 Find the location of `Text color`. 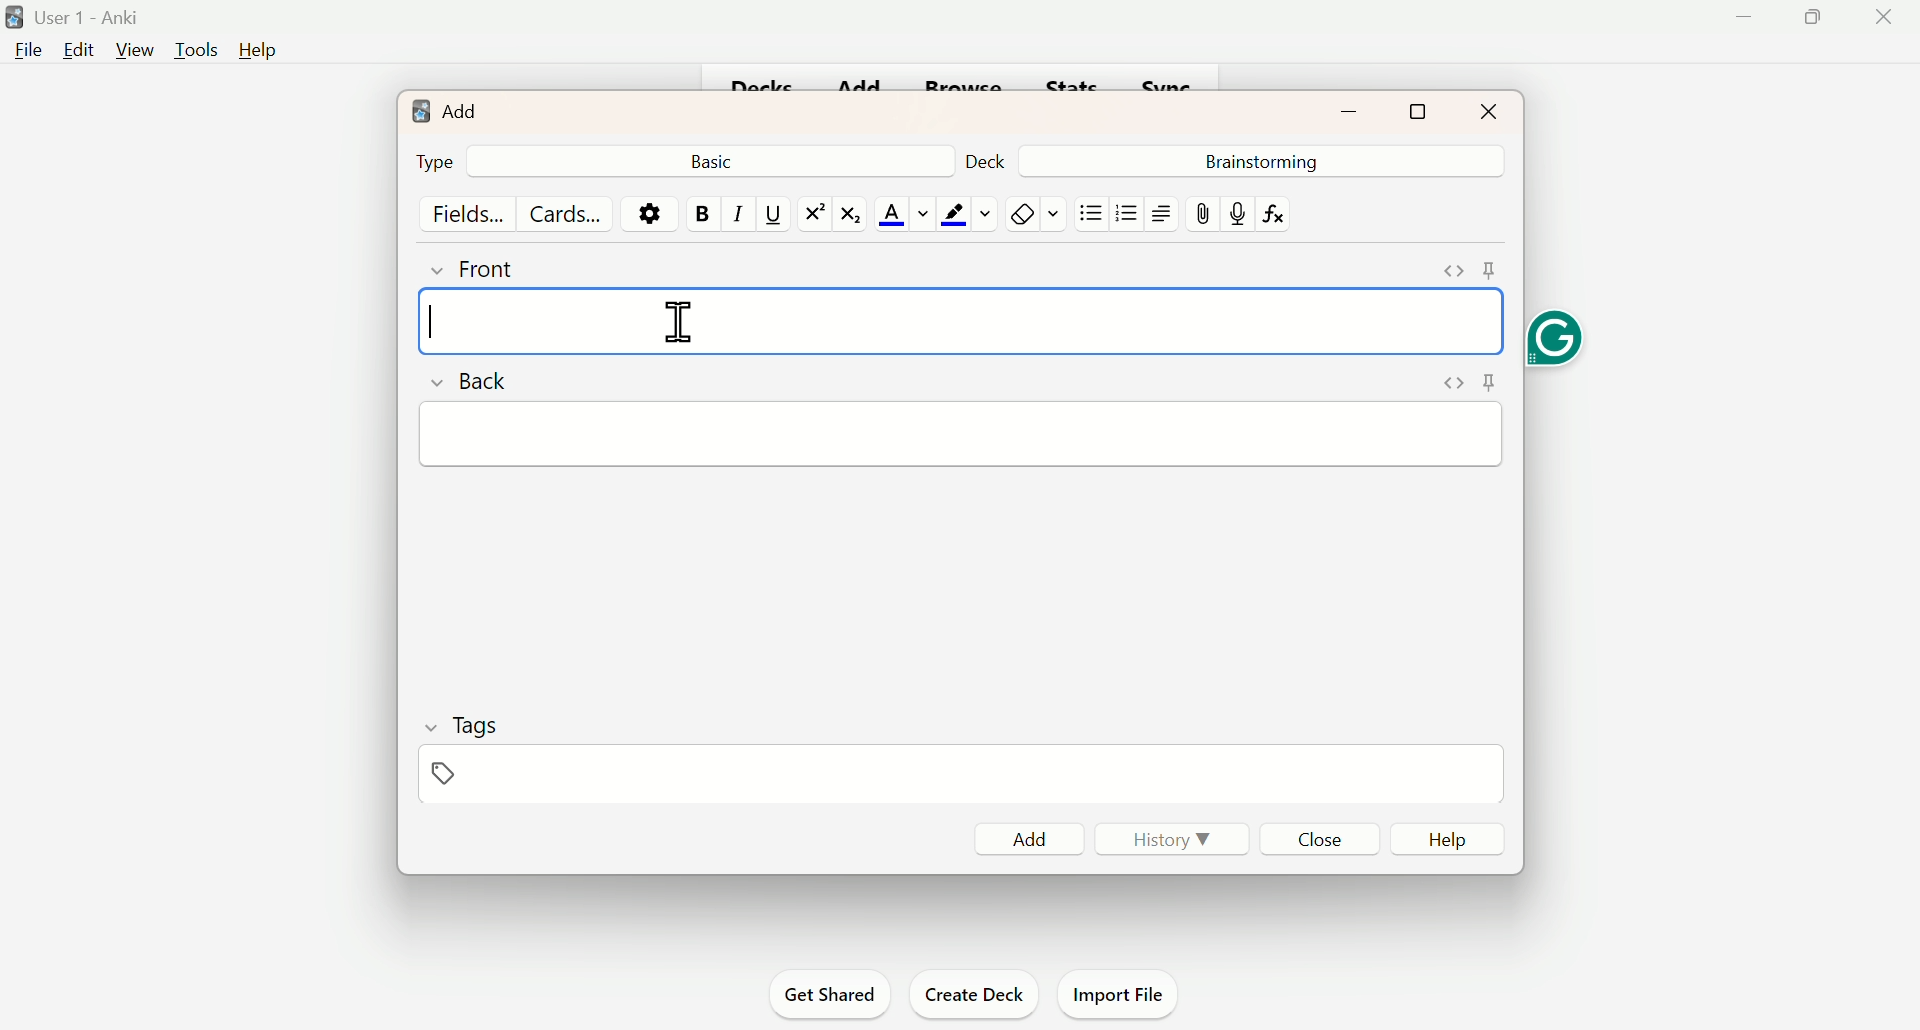

Text color is located at coordinates (904, 214).